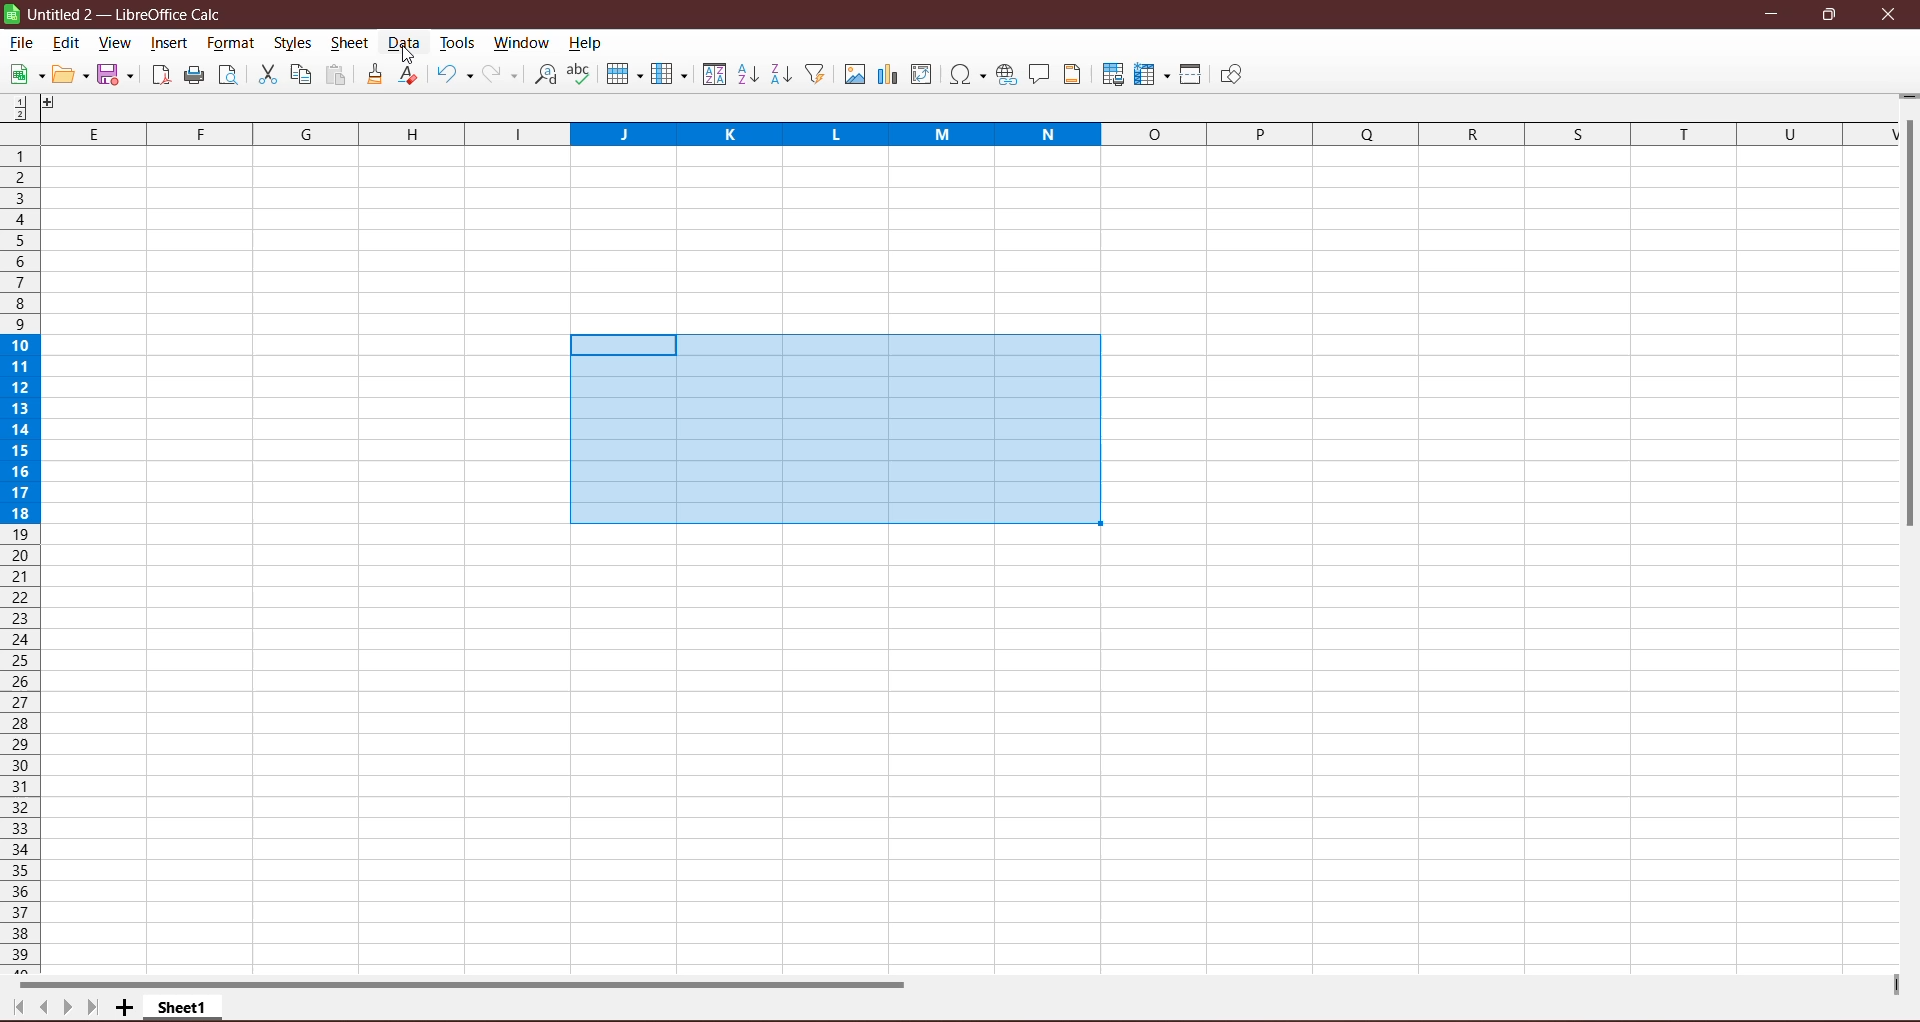 The width and height of the screenshot is (1920, 1022). I want to click on Scroll to last page, so click(91, 1009).